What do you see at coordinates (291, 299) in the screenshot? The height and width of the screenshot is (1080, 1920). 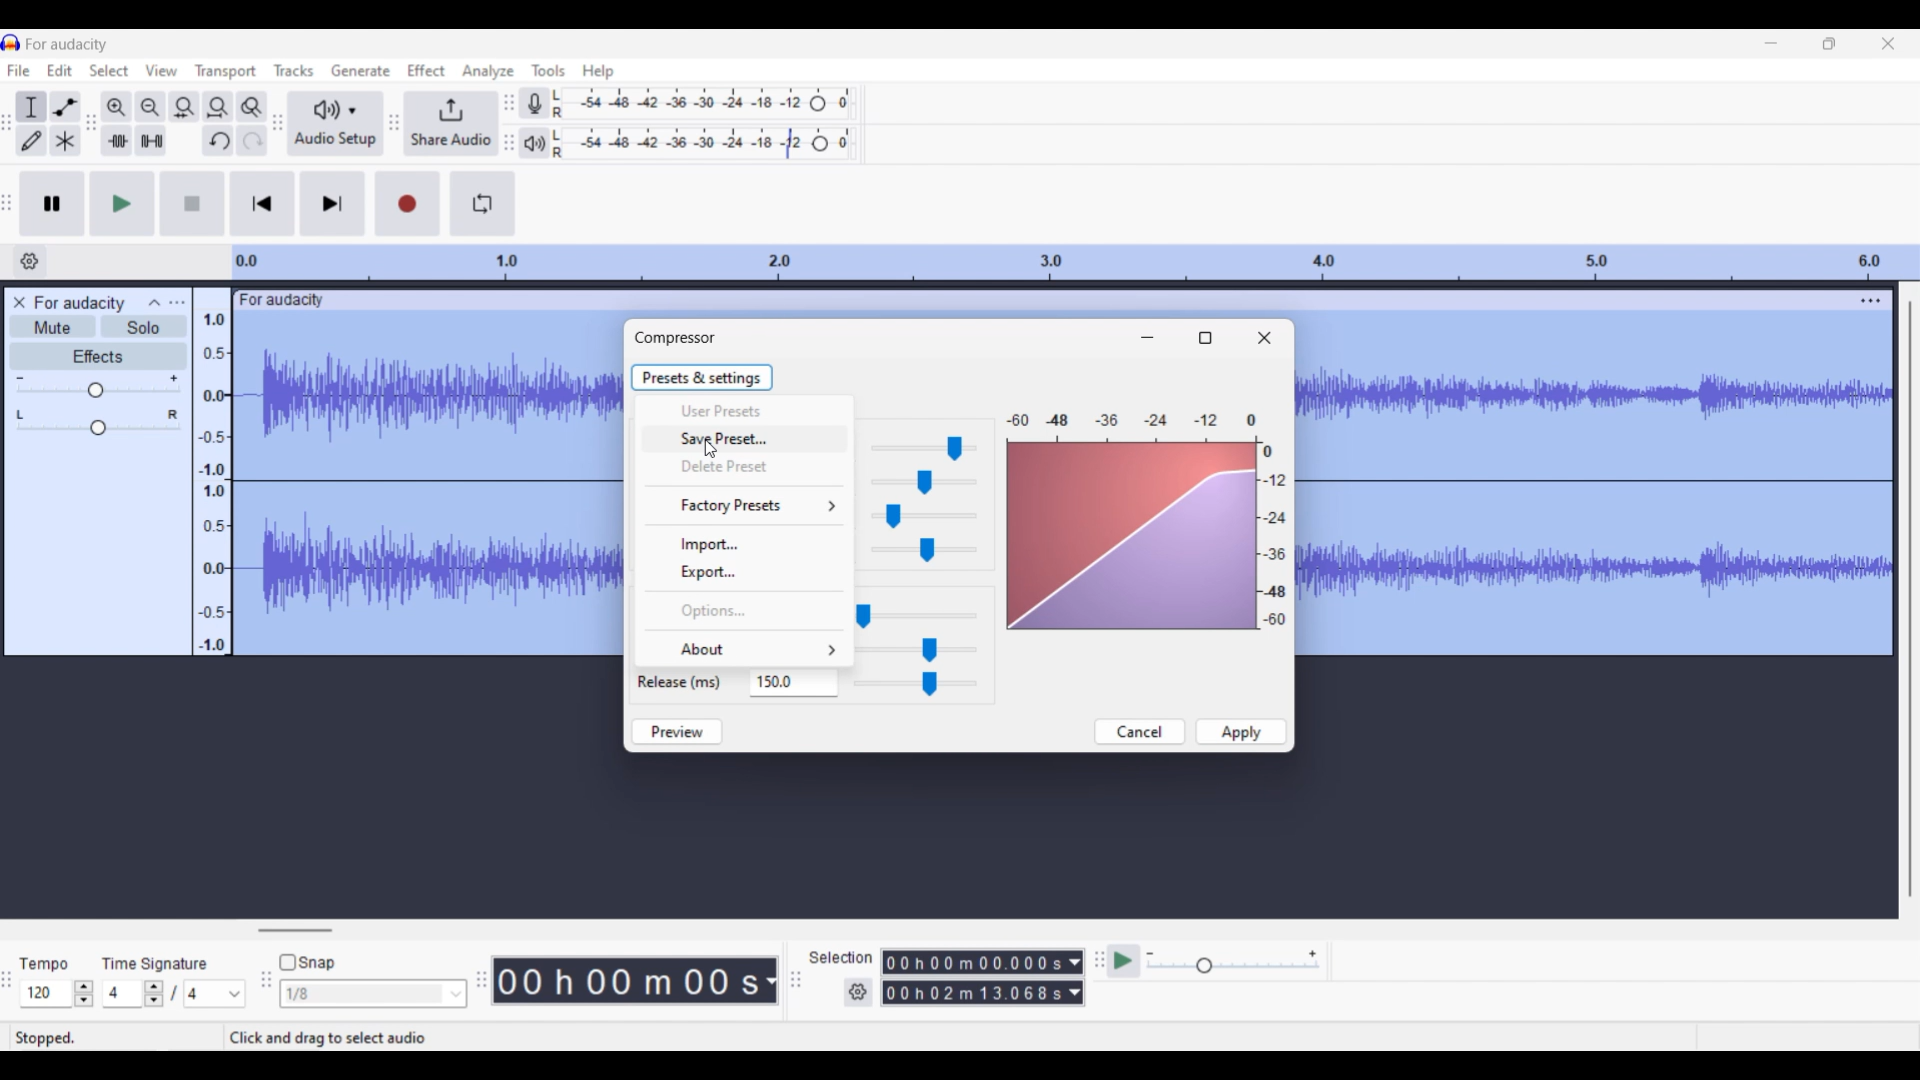 I see `for audacity` at bounding box center [291, 299].